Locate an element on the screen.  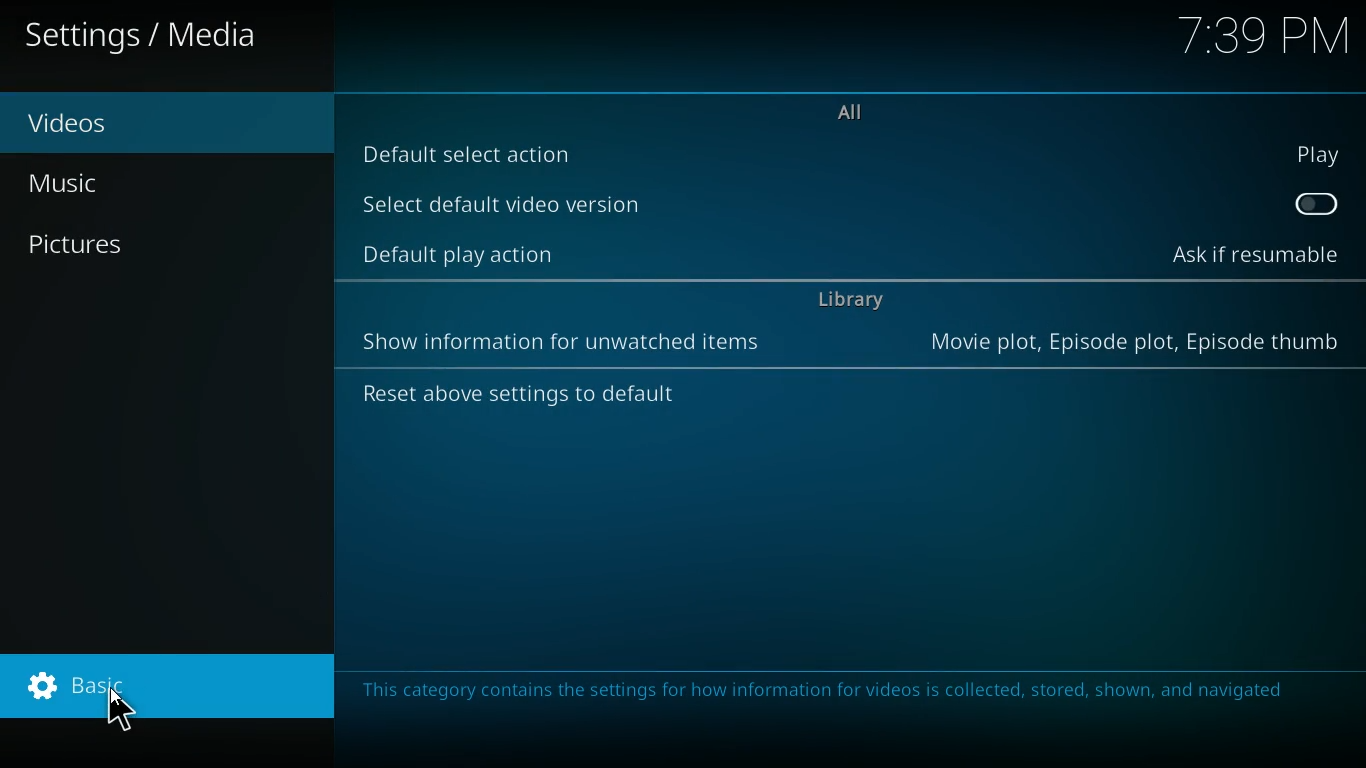
basic is located at coordinates (159, 689).